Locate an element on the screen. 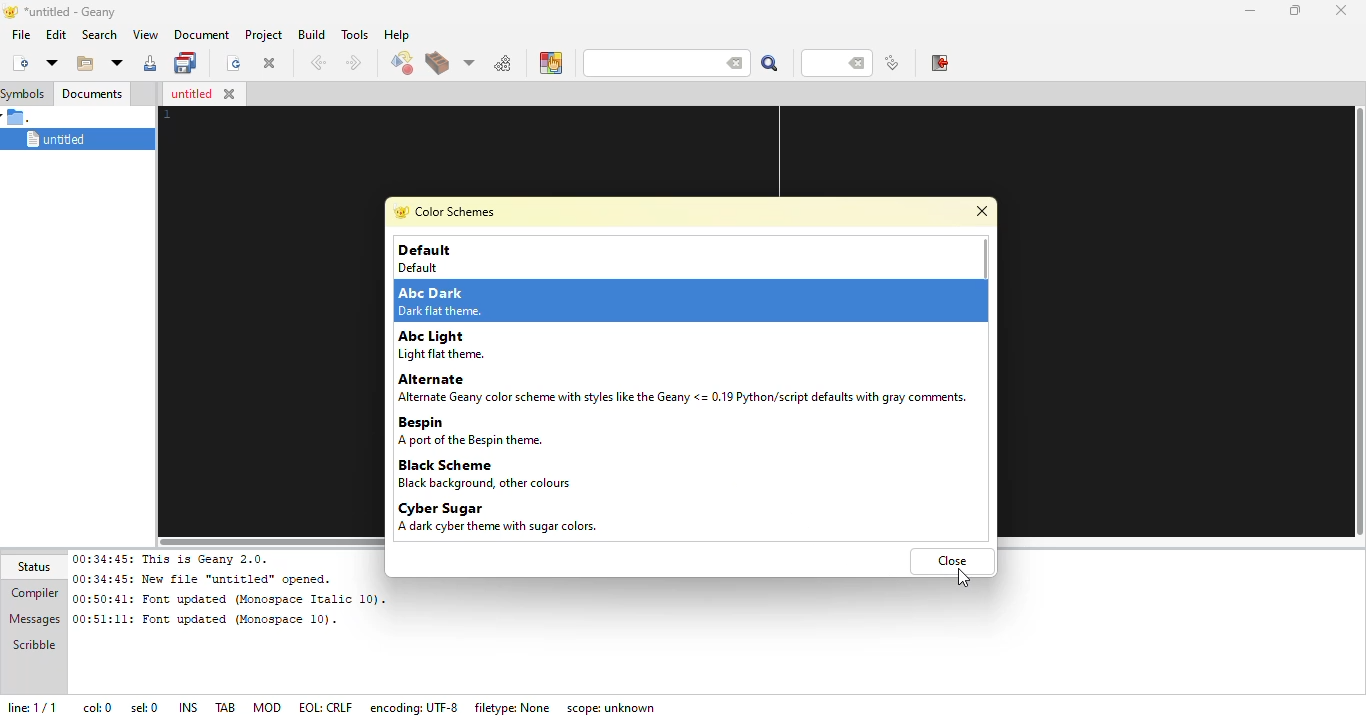  run is located at coordinates (503, 63).